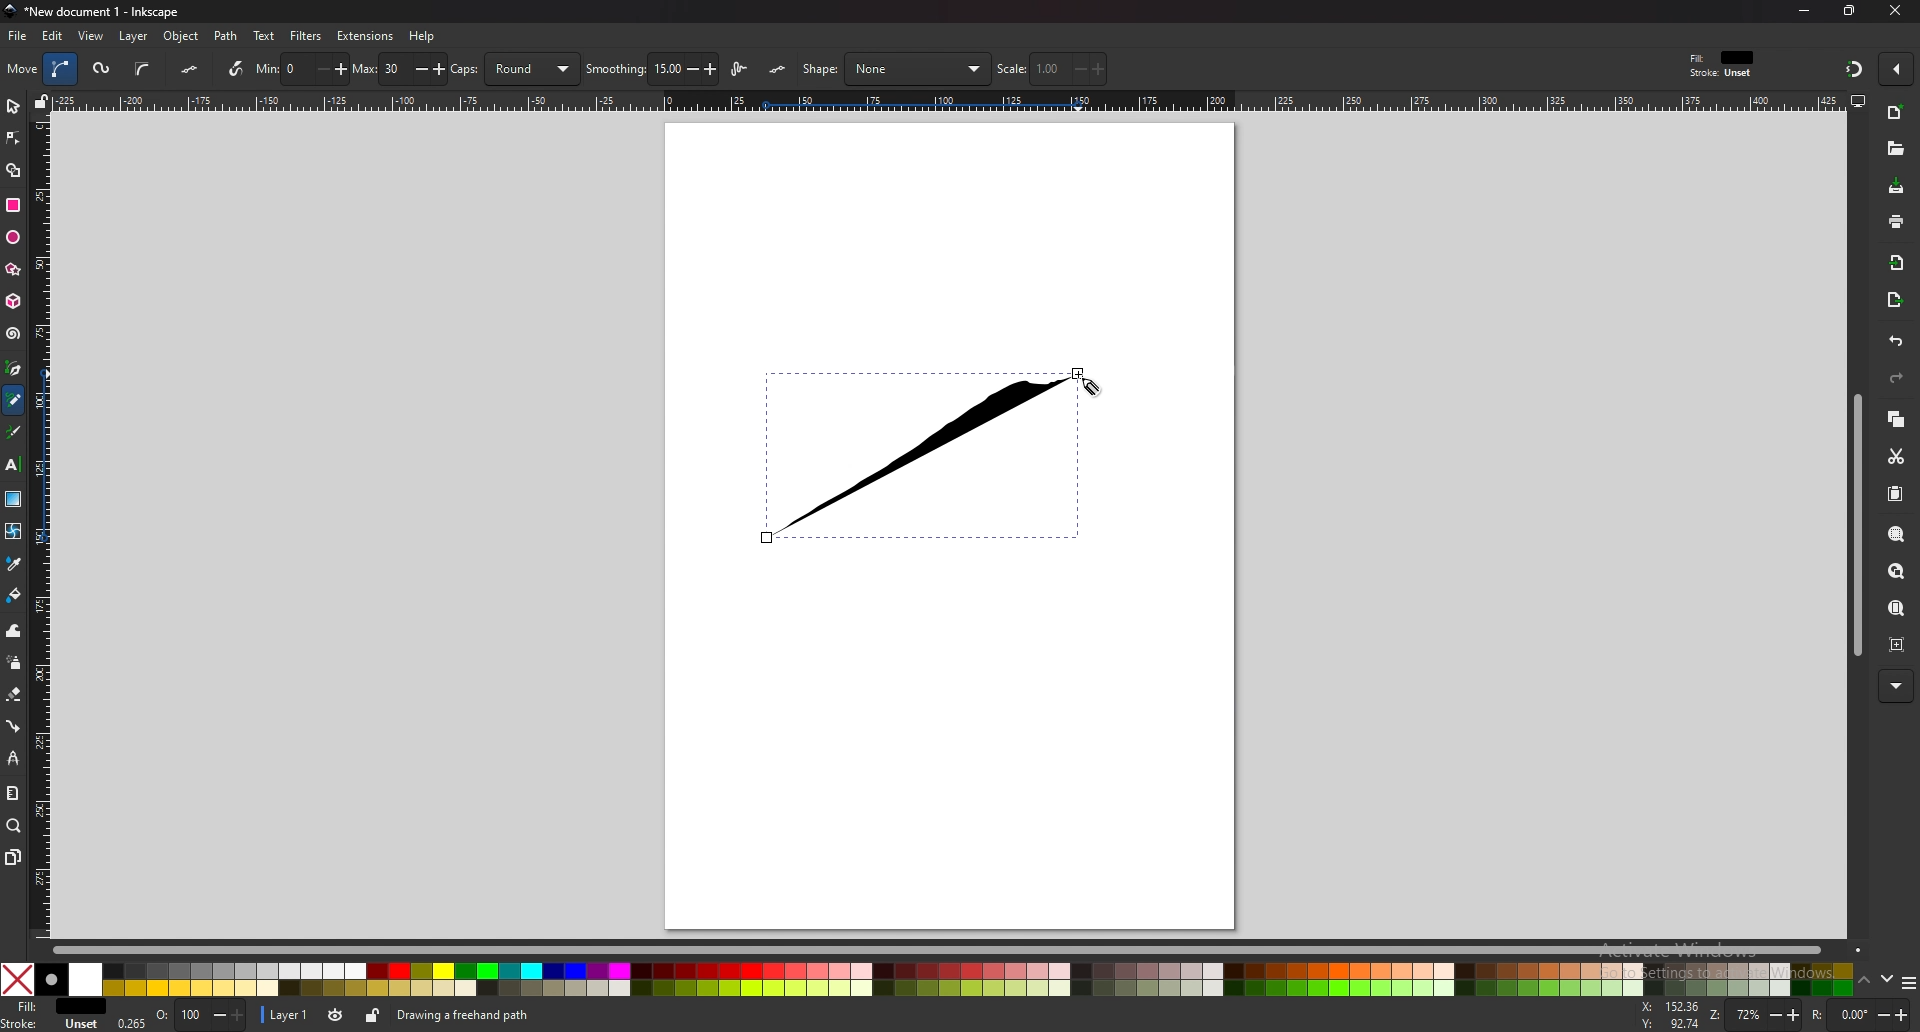 This screenshot has height=1032, width=1920. What do you see at coordinates (366, 36) in the screenshot?
I see `extensions` at bounding box center [366, 36].